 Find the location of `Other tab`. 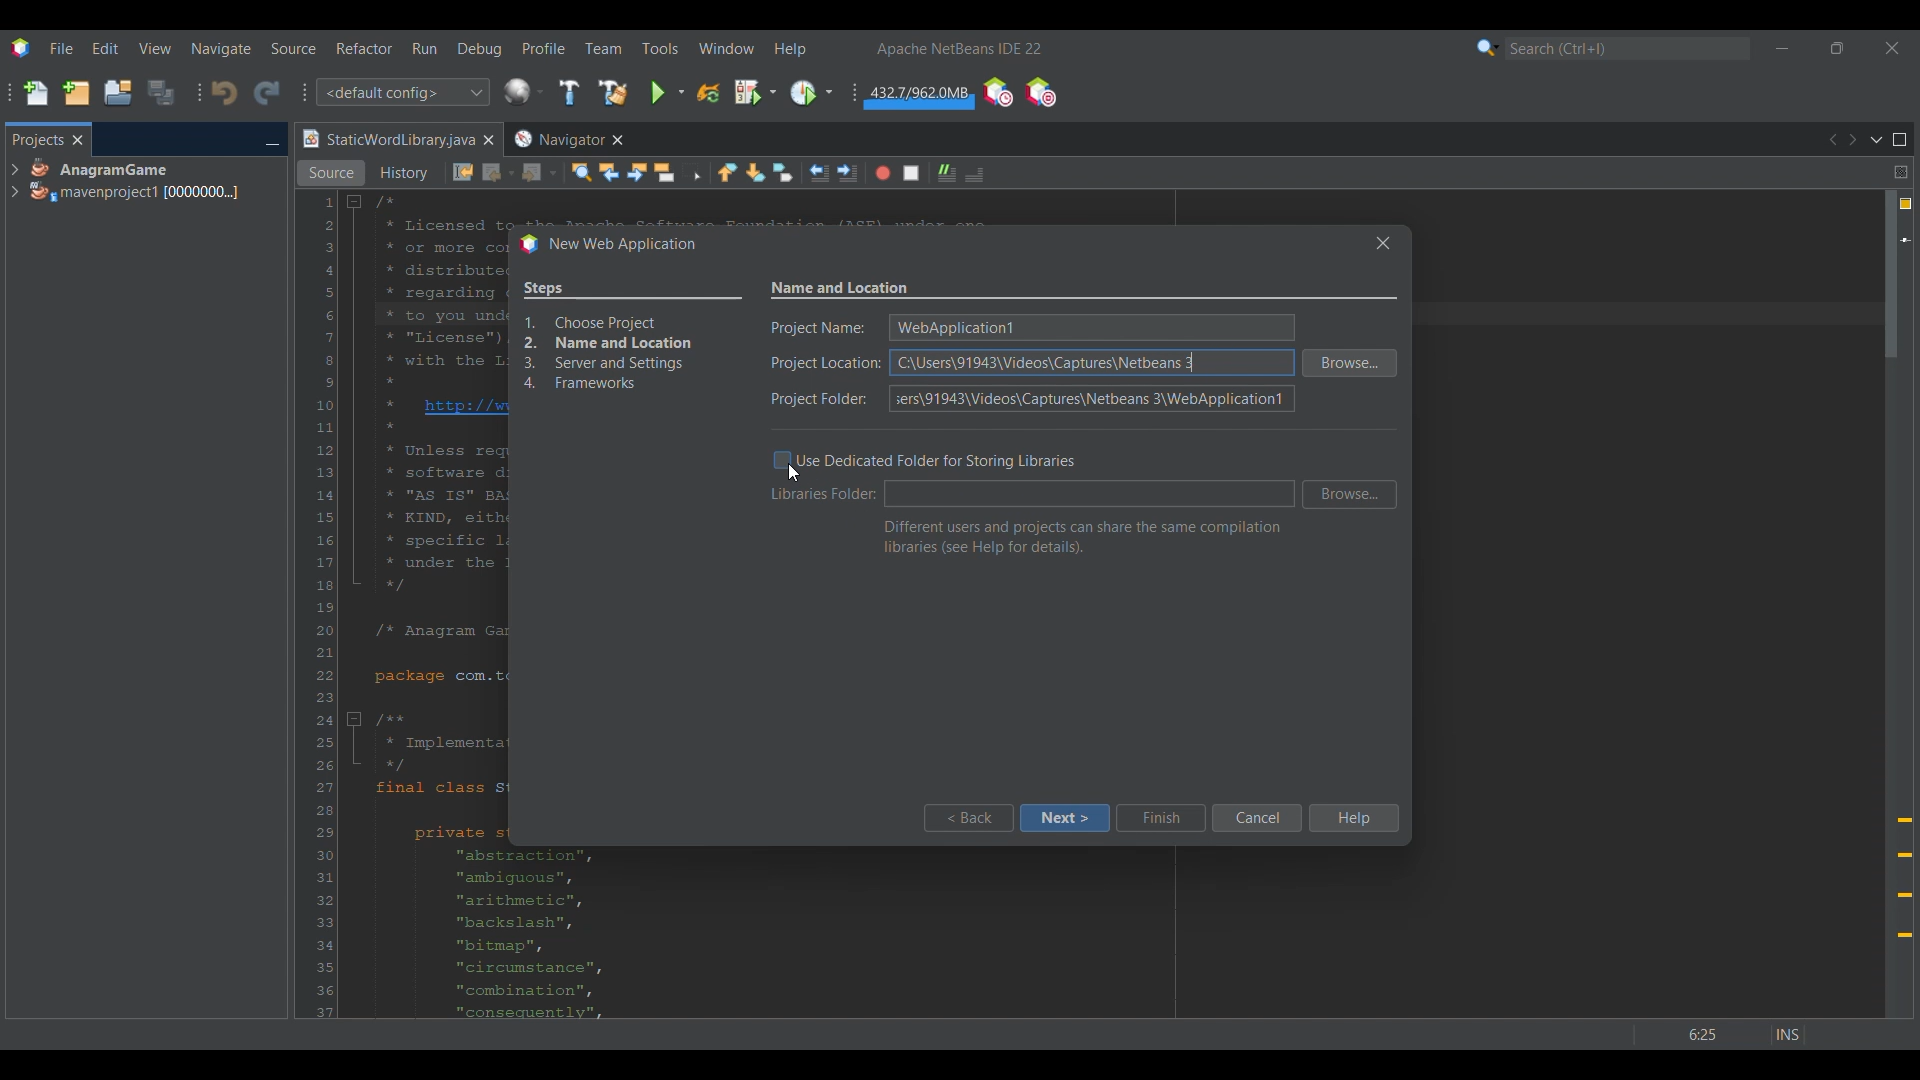

Other tab is located at coordinates (567, 139).